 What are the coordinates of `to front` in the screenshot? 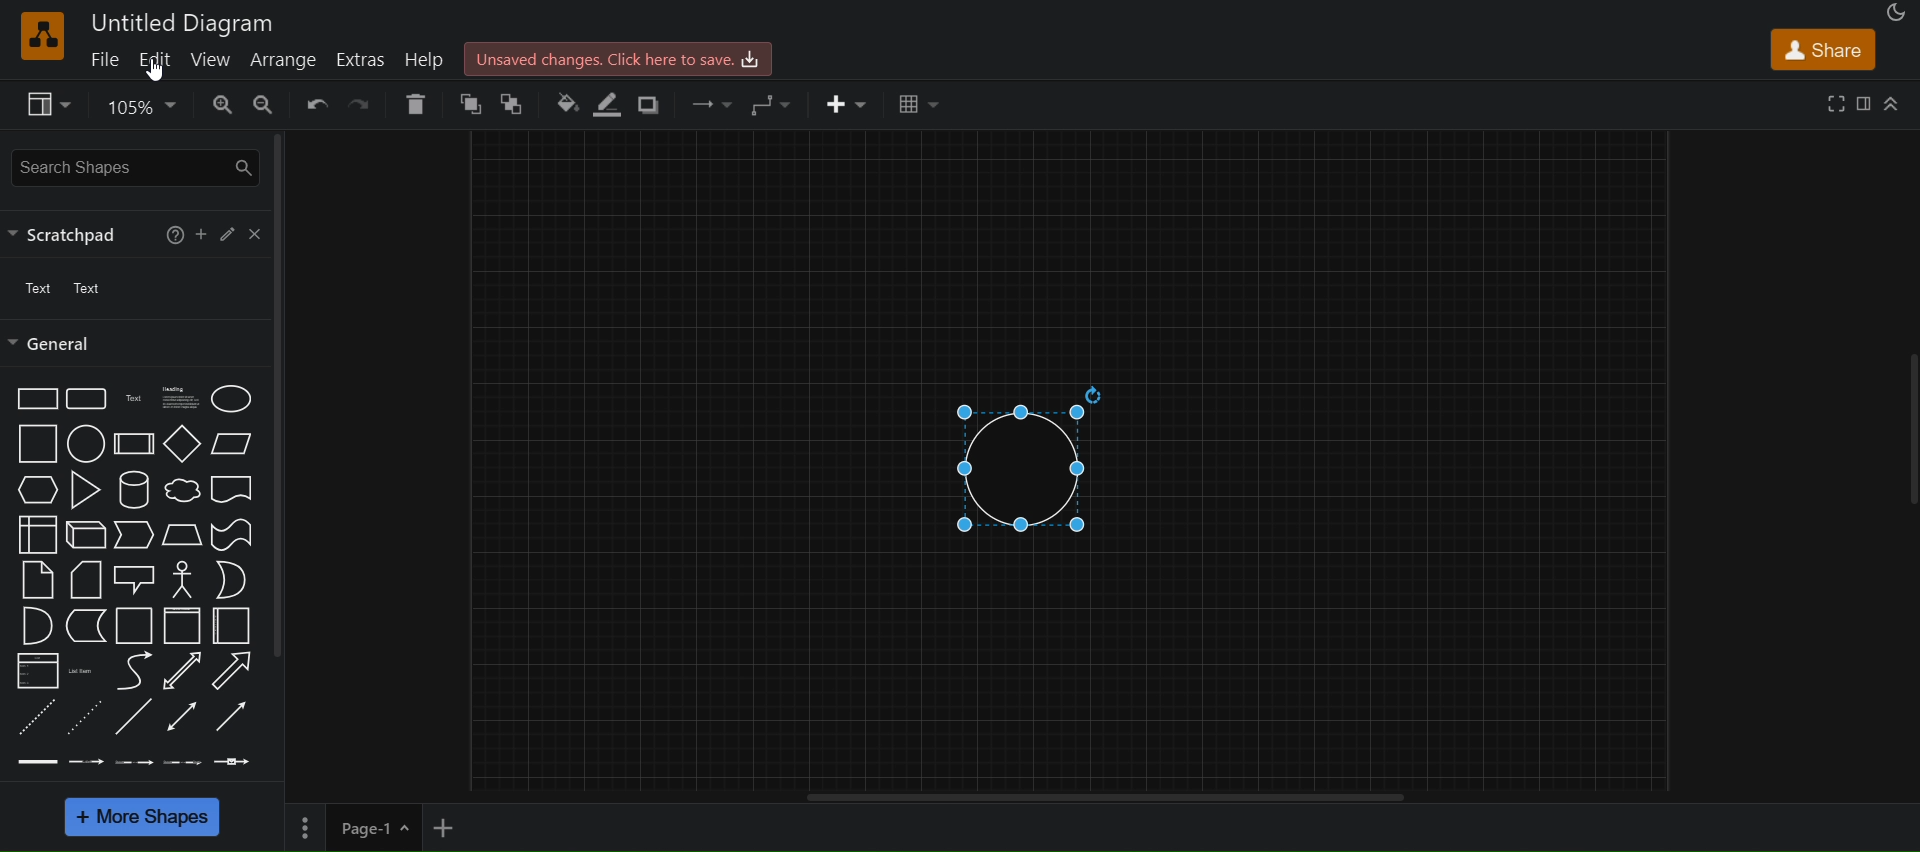 It's located at (469, 103).